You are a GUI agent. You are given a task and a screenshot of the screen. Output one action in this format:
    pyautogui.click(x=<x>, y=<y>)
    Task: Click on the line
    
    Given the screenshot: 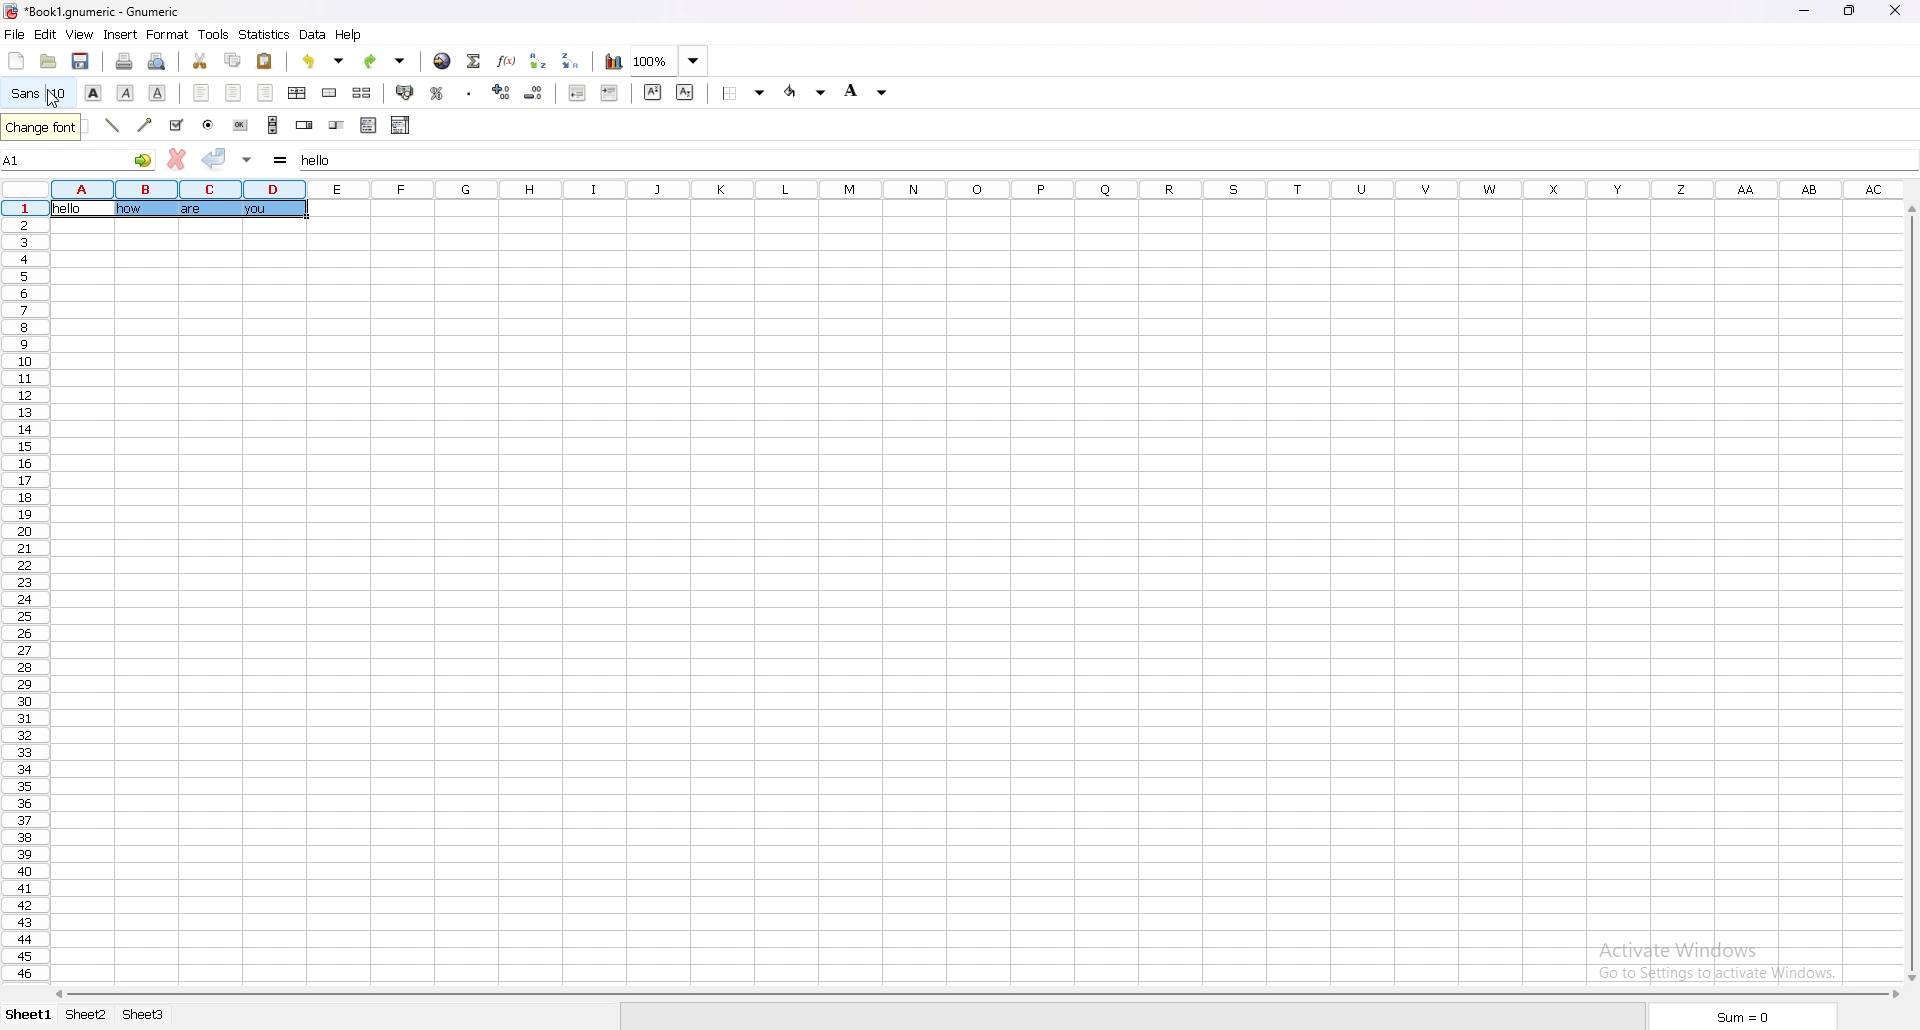 What is the action you would take?
    pyautogui.click(x=113, y=126)
    